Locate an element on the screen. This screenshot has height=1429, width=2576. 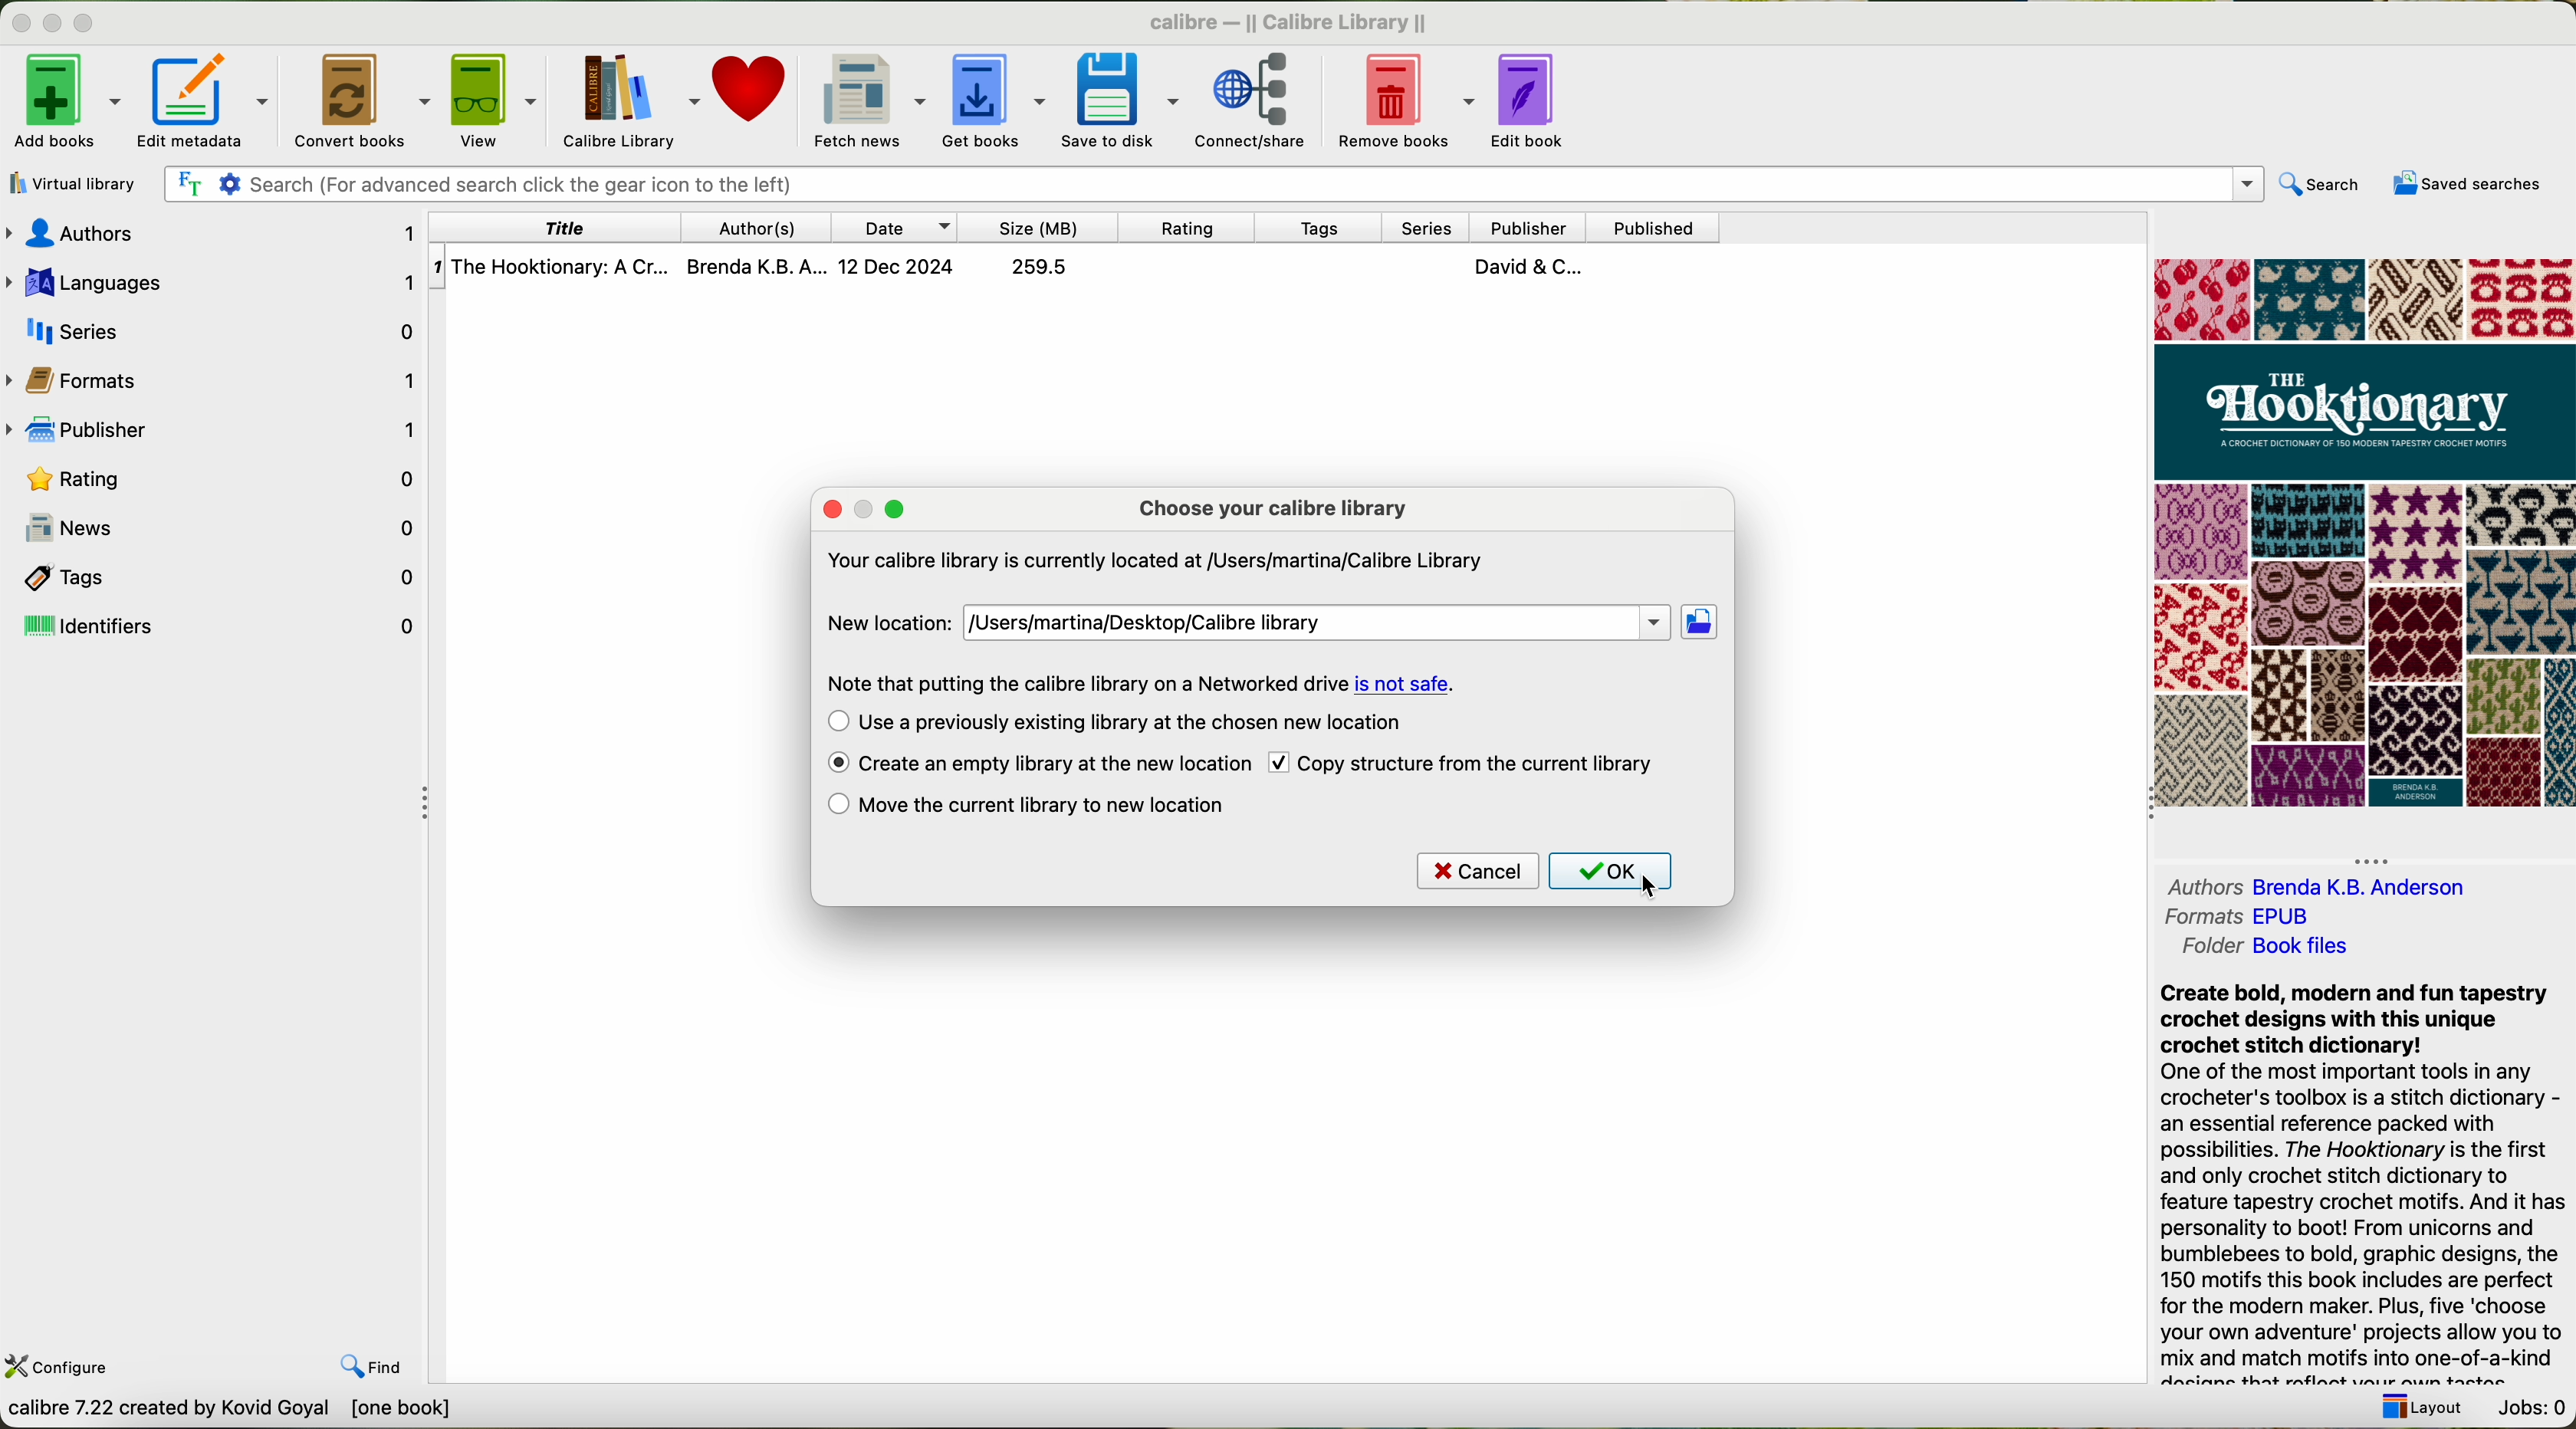
fetch news is located at coordinates (871, 102).